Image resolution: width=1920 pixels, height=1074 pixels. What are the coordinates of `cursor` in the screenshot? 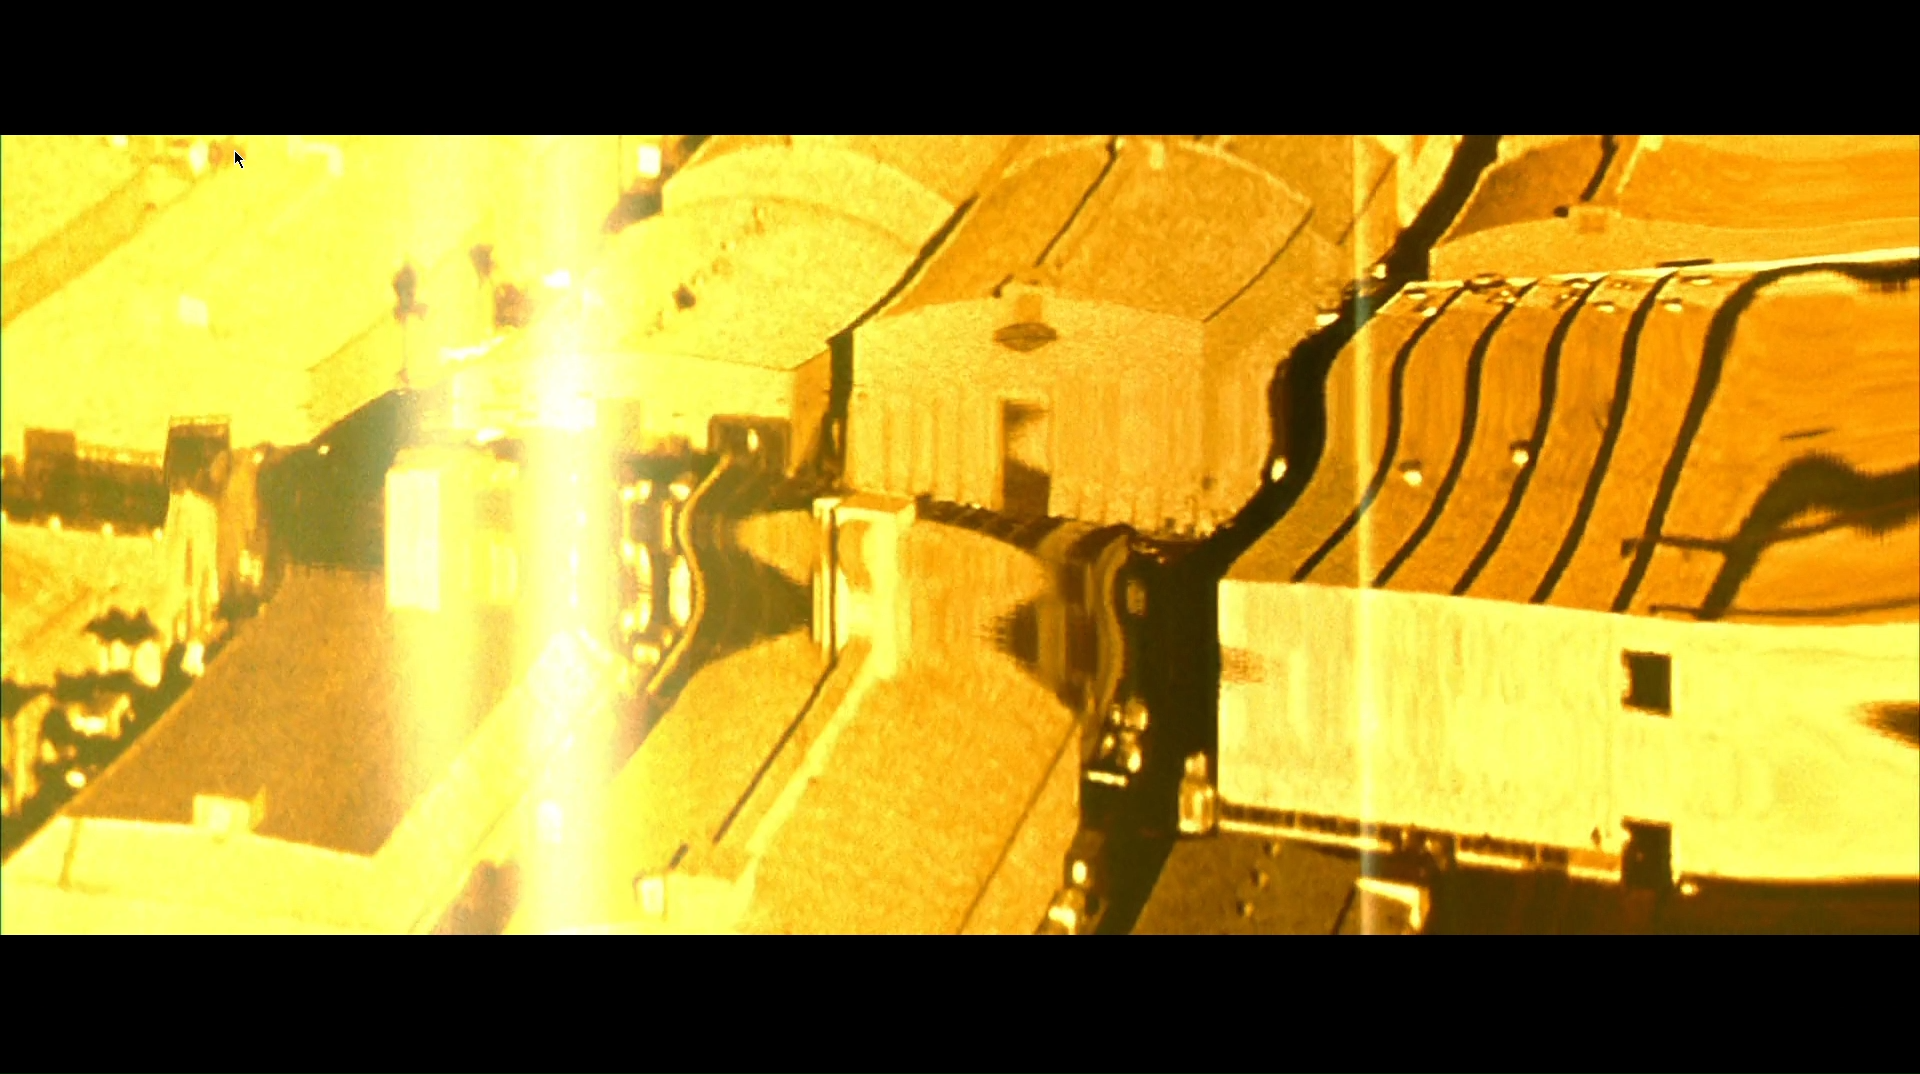 It's located at (237, 160).